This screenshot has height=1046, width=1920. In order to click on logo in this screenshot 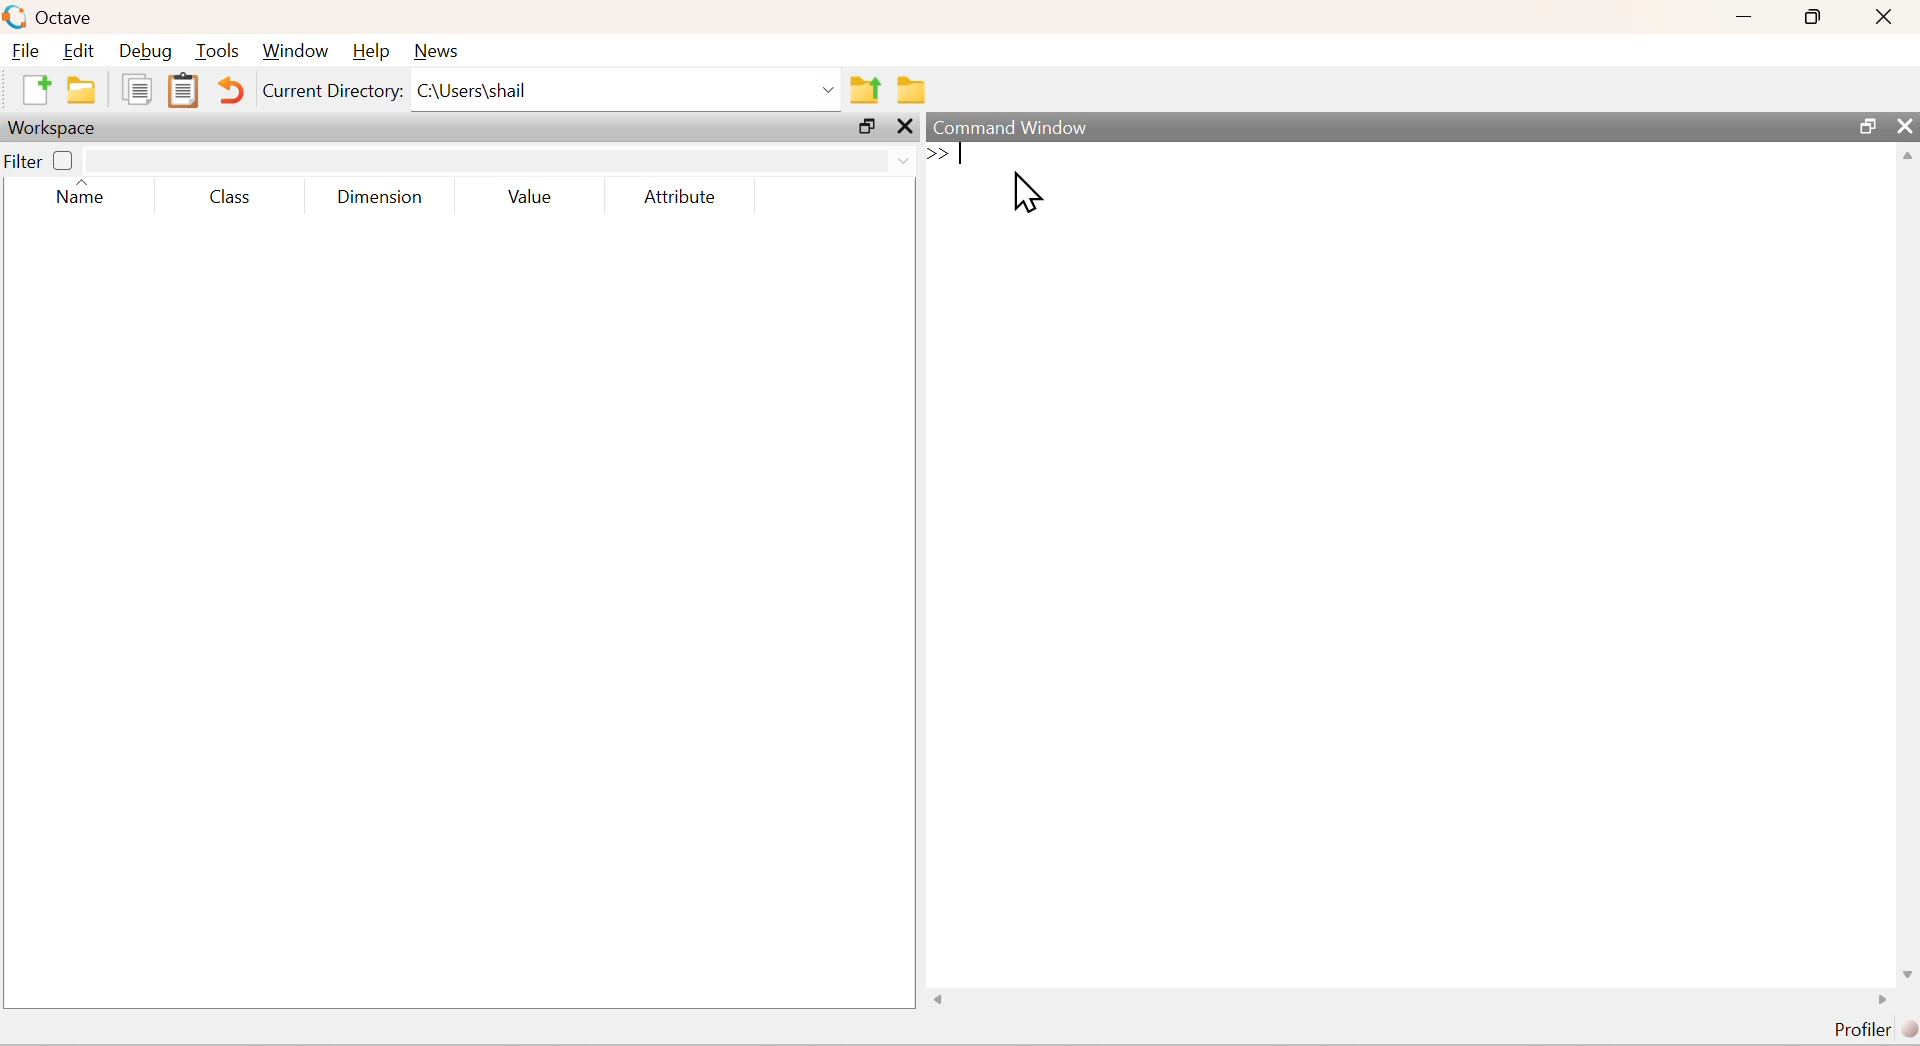, I will do `click(17, 19)`.